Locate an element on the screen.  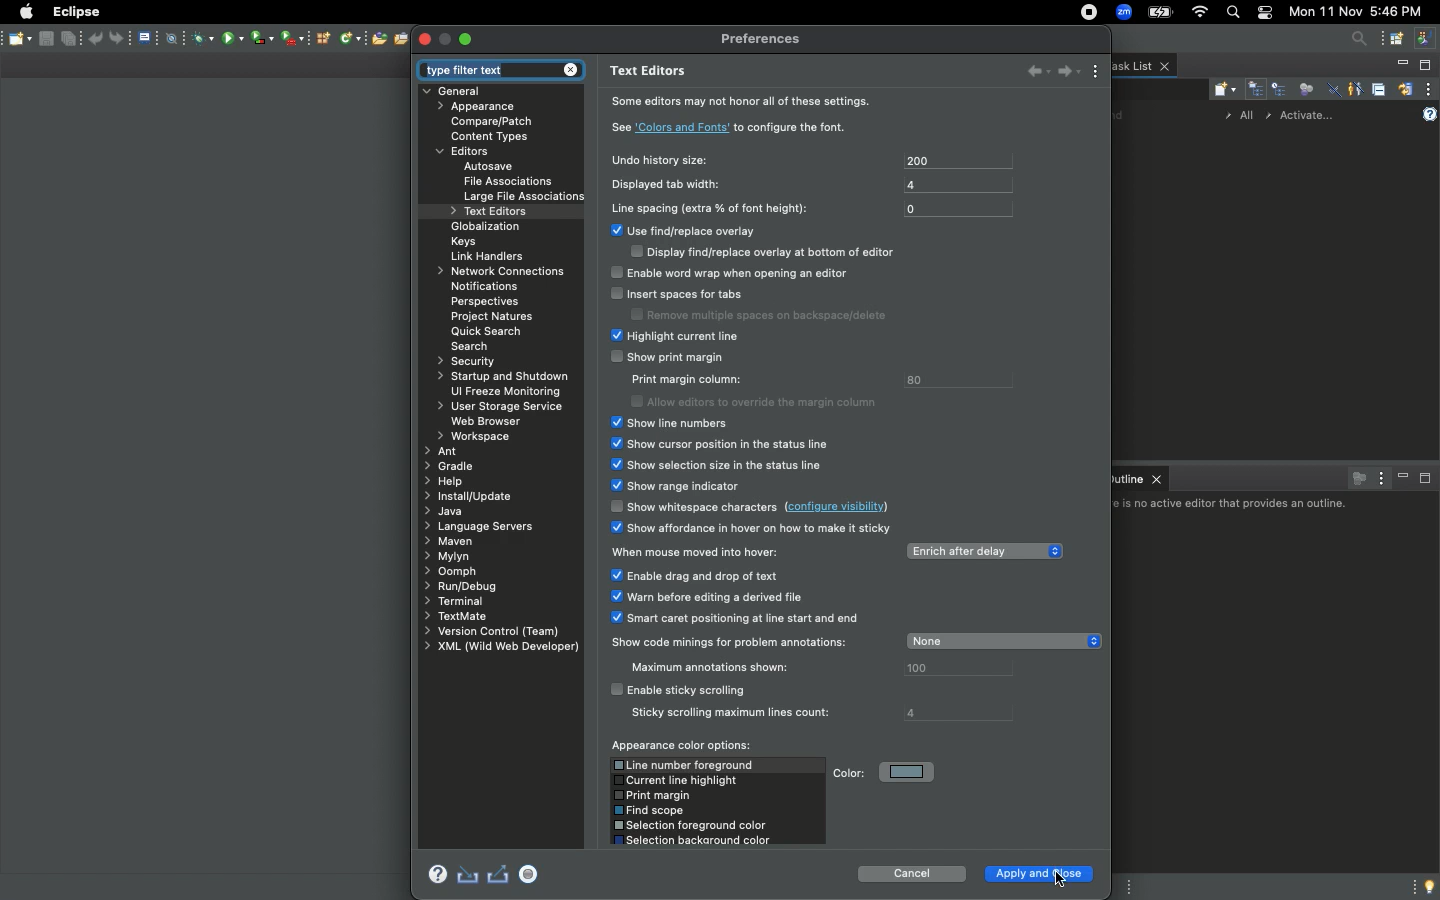
Line spacing is located at coordinates (717, 207).